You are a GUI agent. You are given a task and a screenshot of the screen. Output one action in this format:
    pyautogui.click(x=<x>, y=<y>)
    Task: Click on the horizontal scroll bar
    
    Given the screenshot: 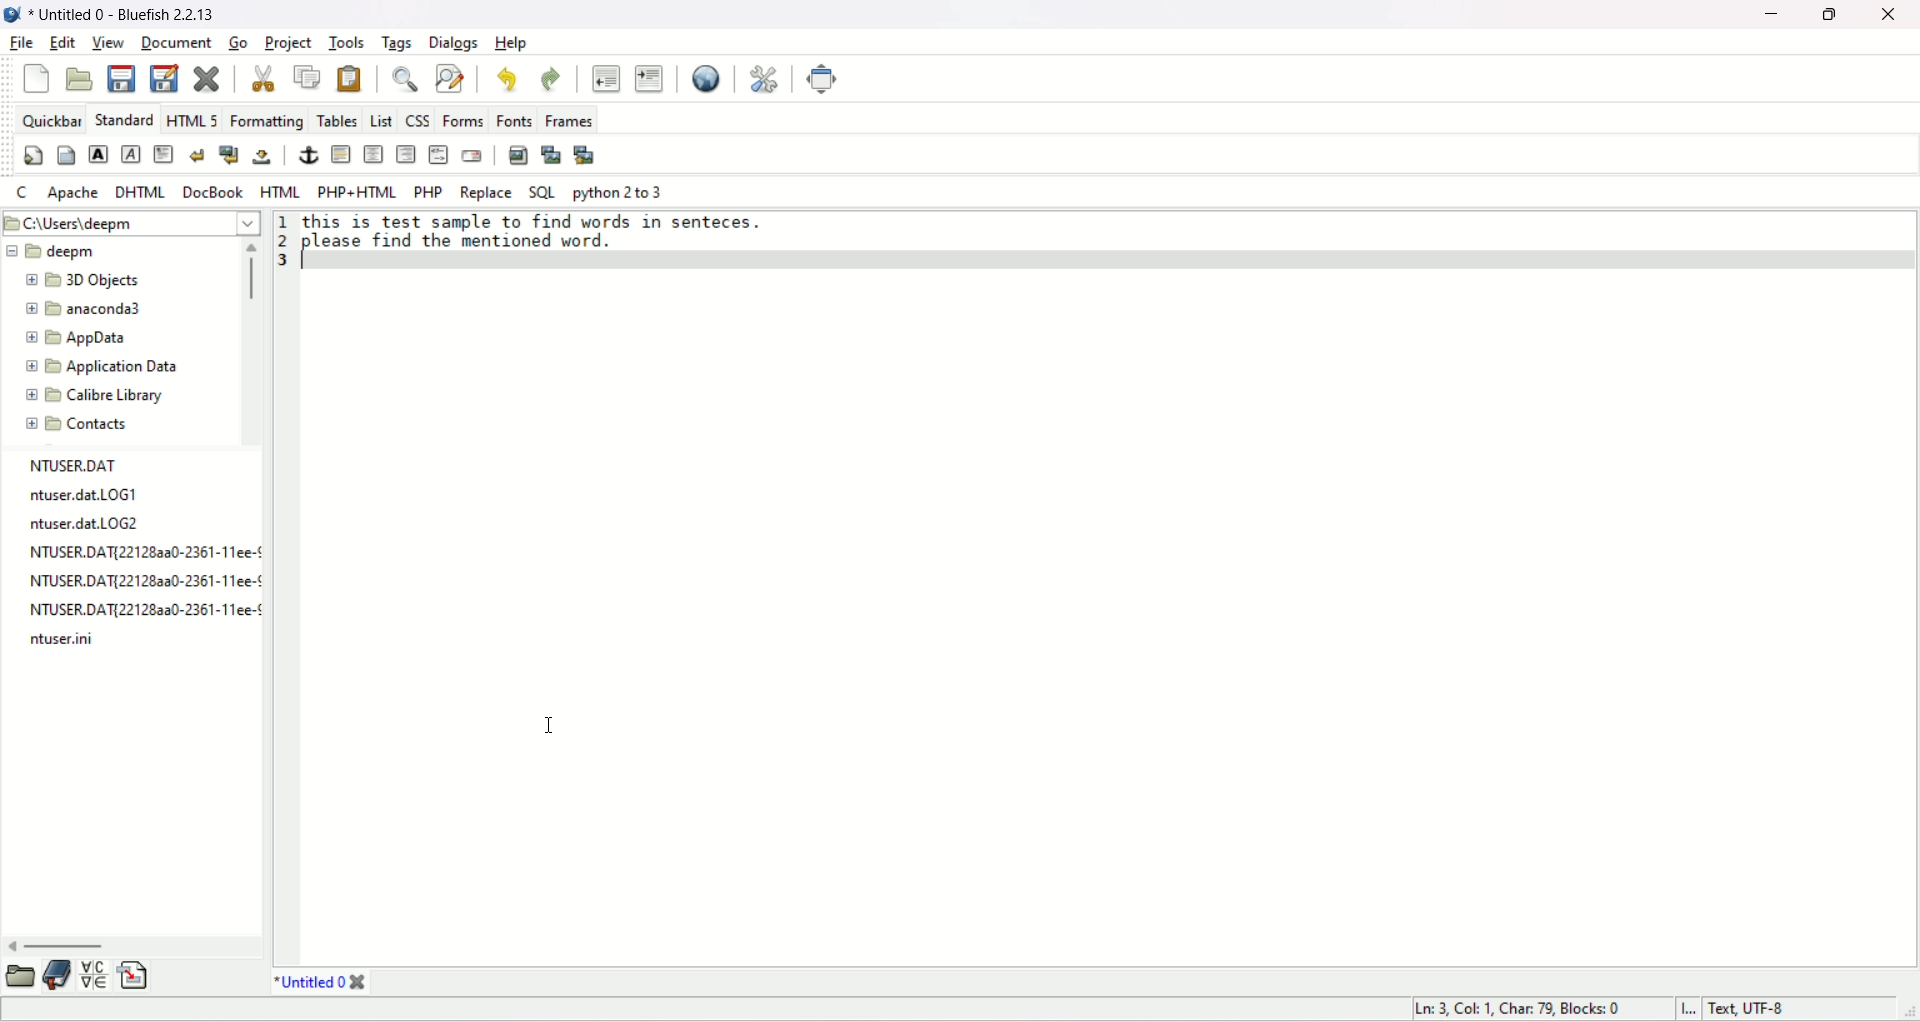 What is the action you would take?
    pyautogui.click(x=59, y=946)
    